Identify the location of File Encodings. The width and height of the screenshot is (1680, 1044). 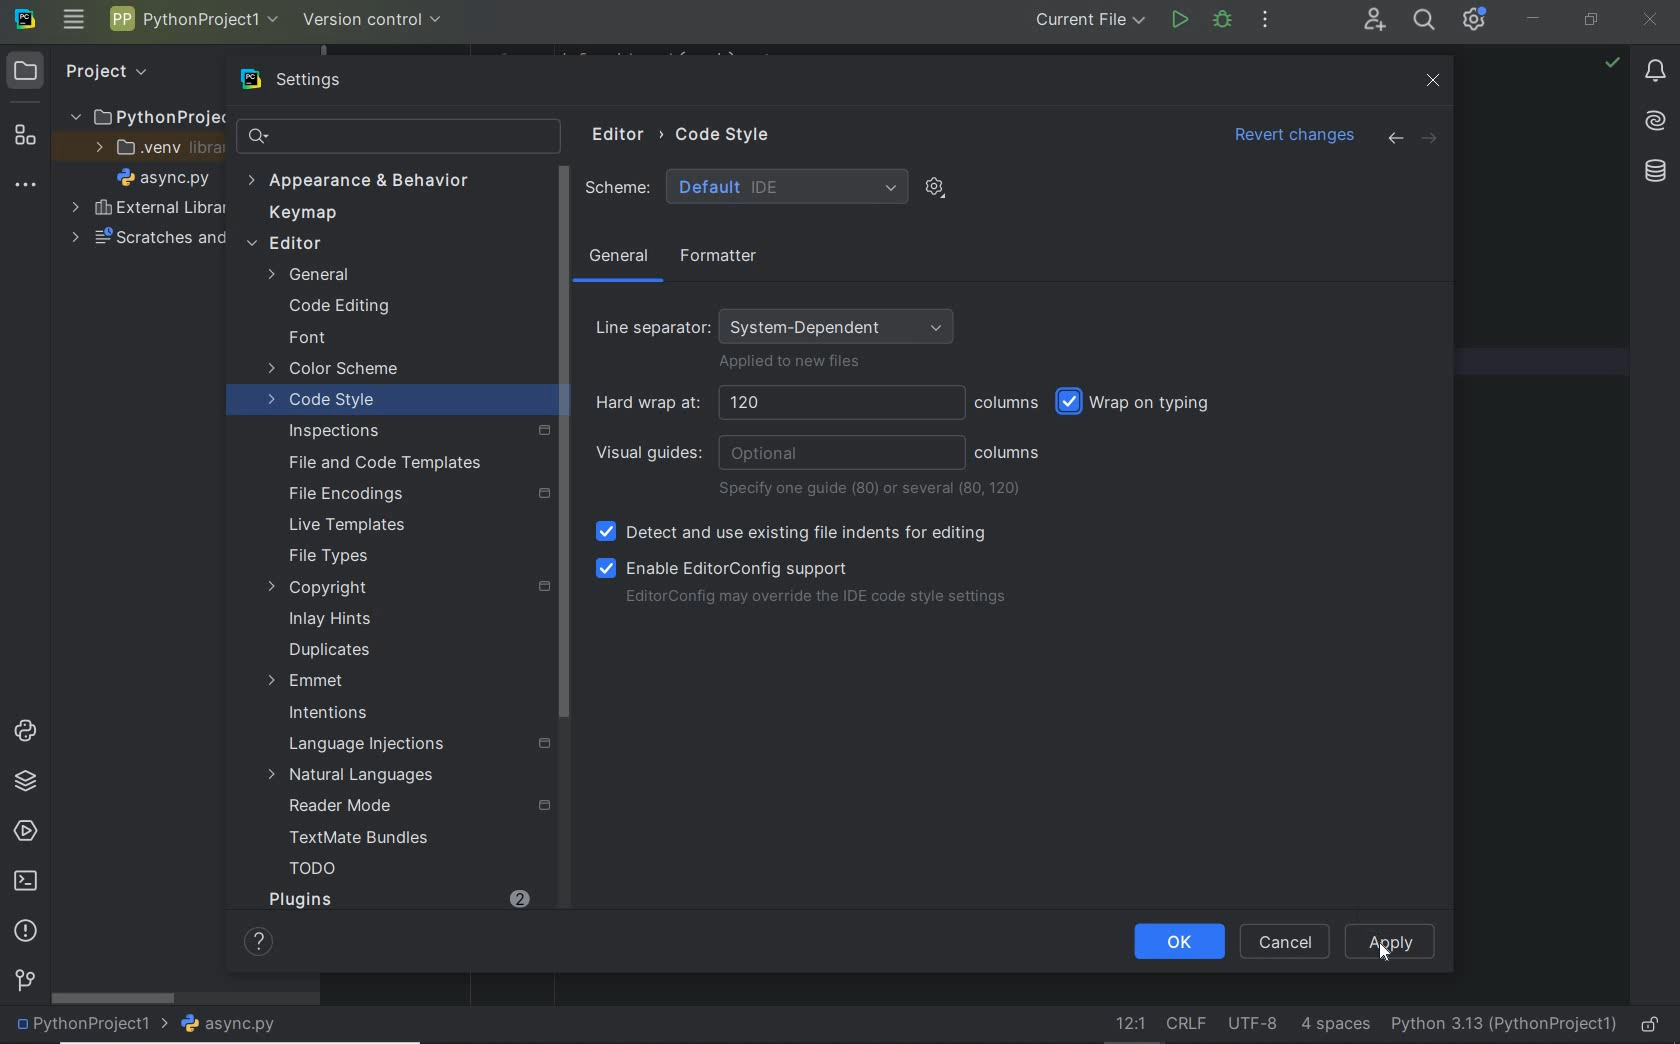
(413, 494).